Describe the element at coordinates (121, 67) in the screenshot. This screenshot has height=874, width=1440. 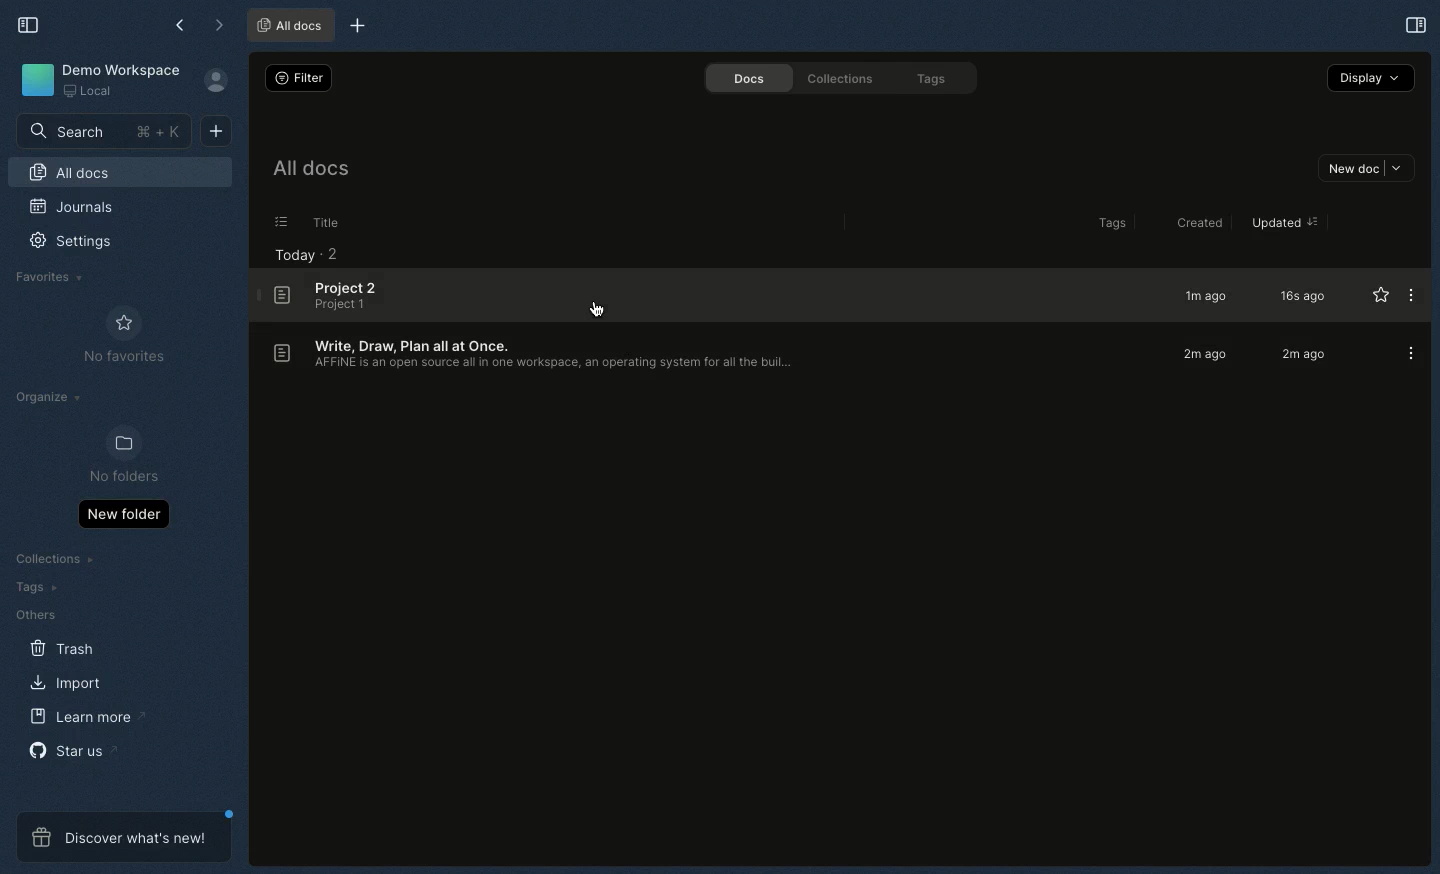
I see `Demo workspace` at that location.